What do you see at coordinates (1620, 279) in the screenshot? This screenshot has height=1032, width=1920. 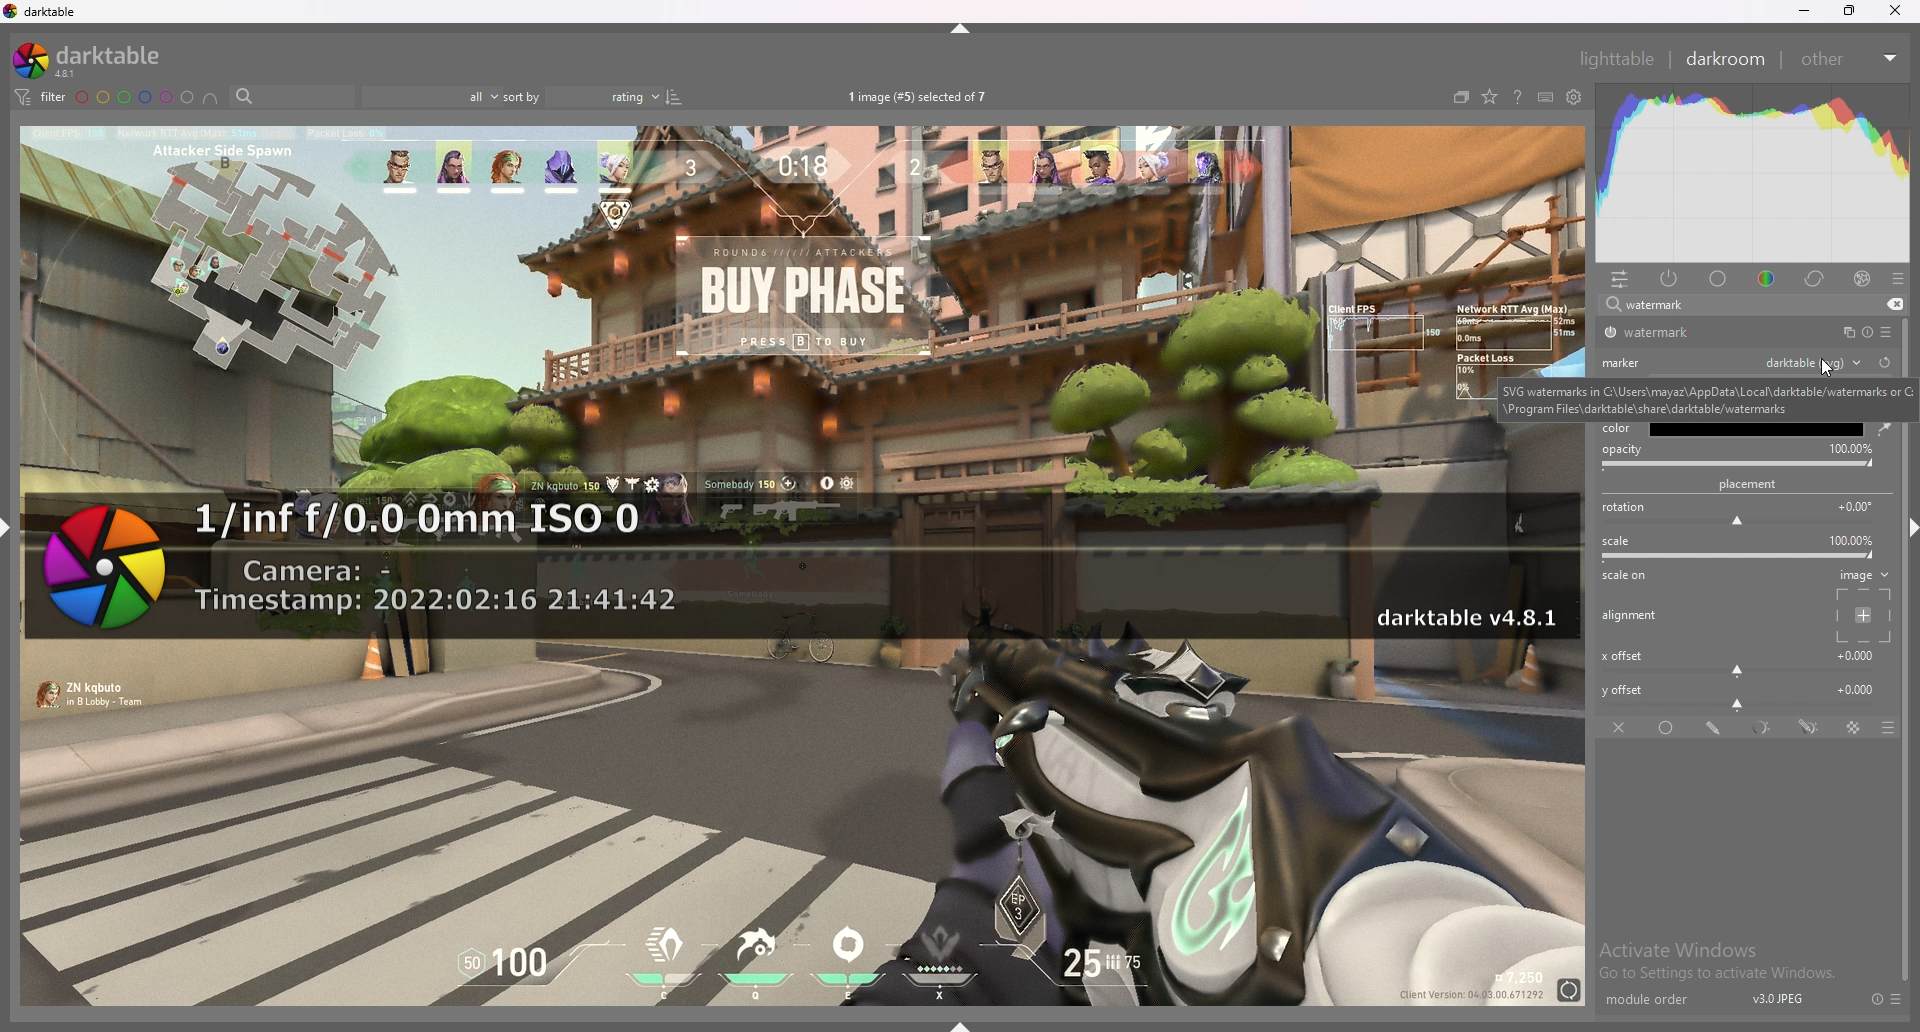 I see `quick access panel` at bounding box center [1620, 279].